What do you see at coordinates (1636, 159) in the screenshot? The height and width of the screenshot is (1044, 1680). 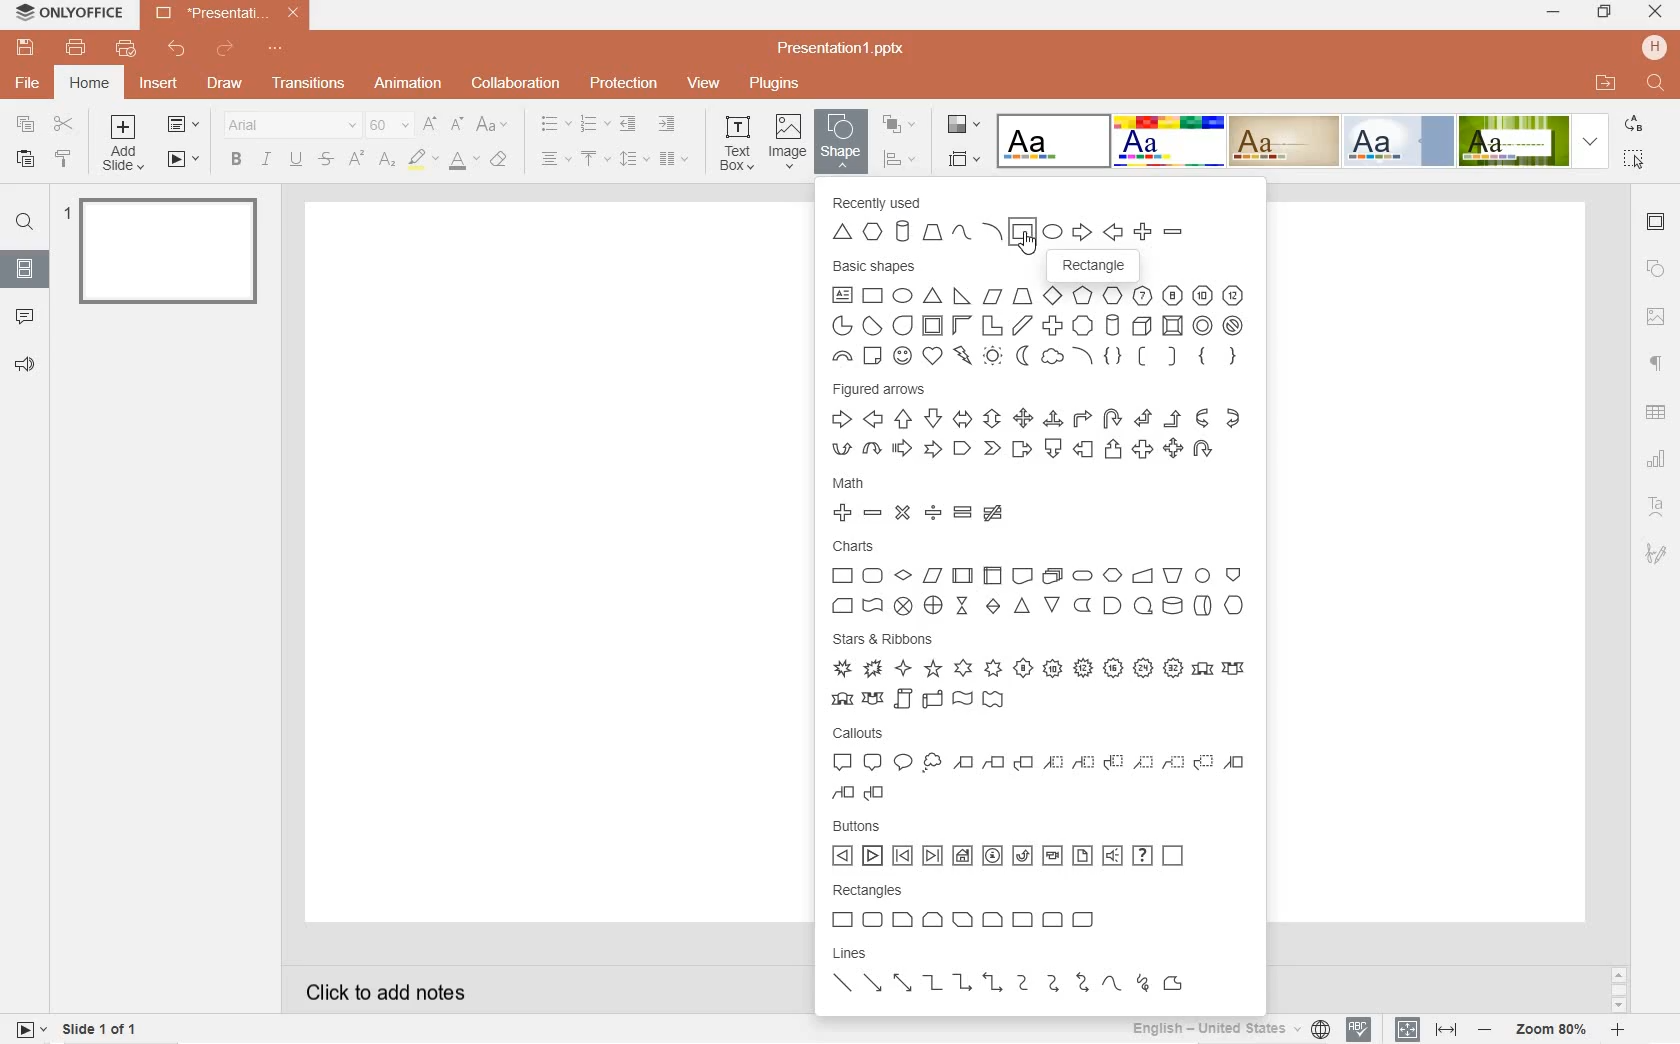 I see `select all` at bounding box center [1636, 159].